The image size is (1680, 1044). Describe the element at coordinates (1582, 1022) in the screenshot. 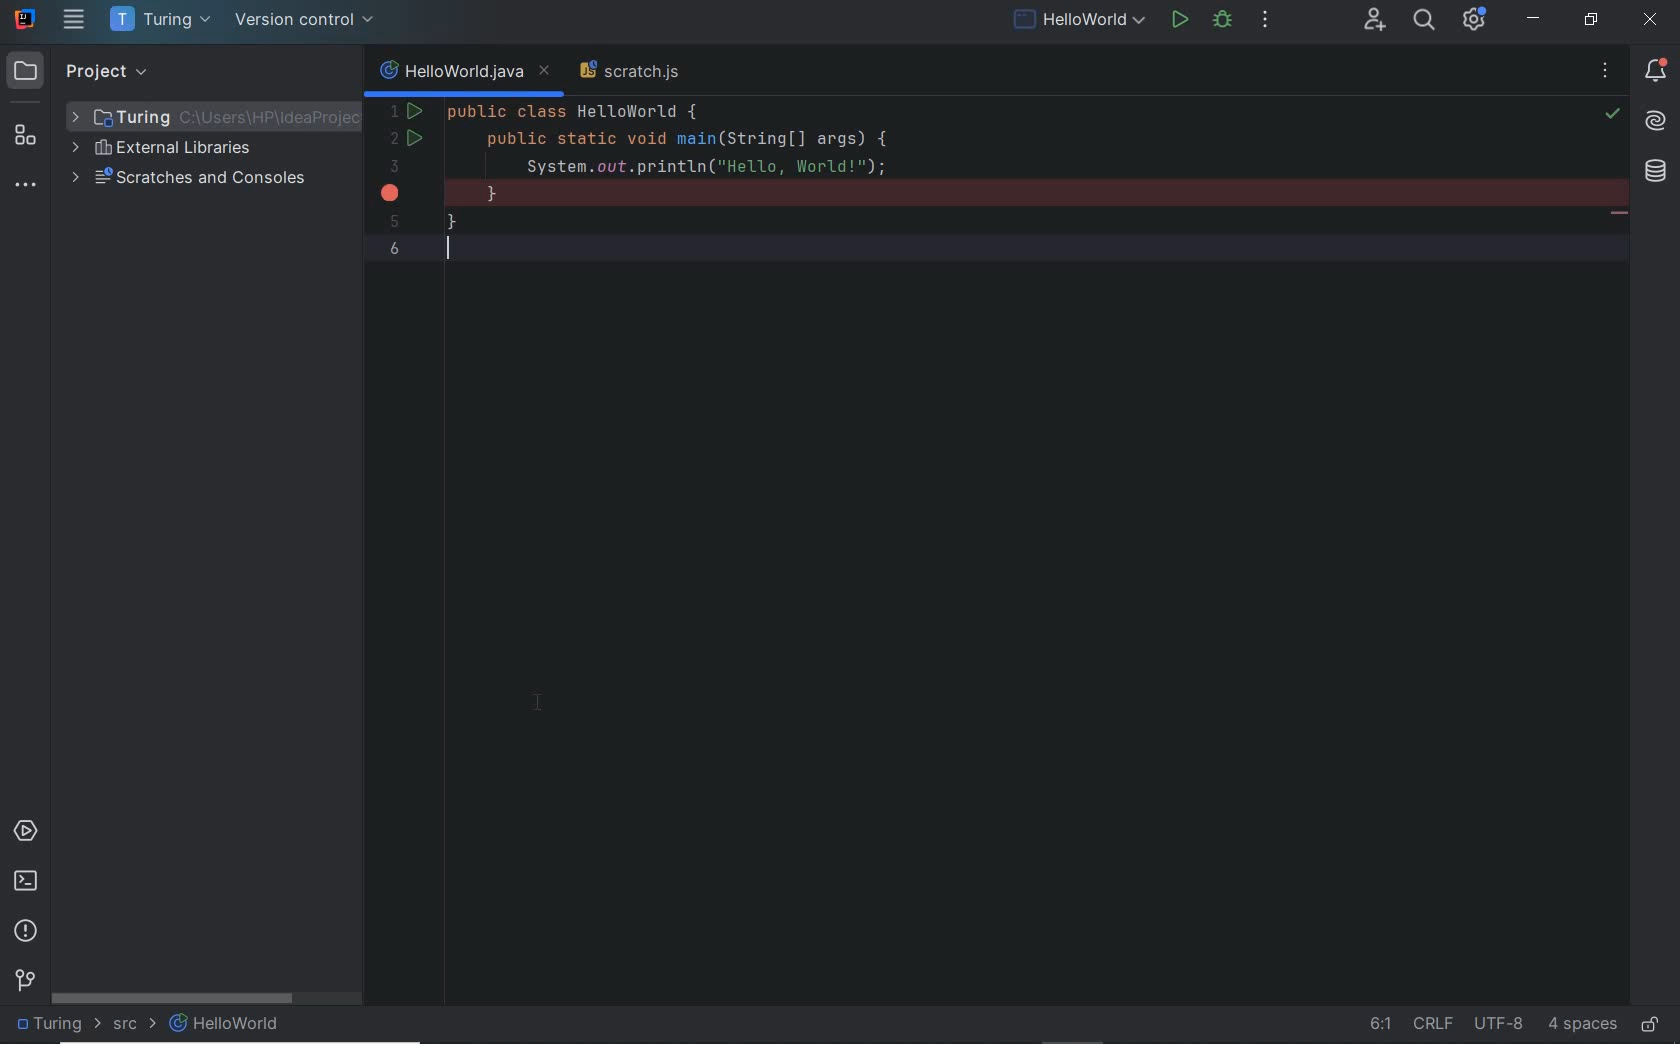

I see `indent` at that location.